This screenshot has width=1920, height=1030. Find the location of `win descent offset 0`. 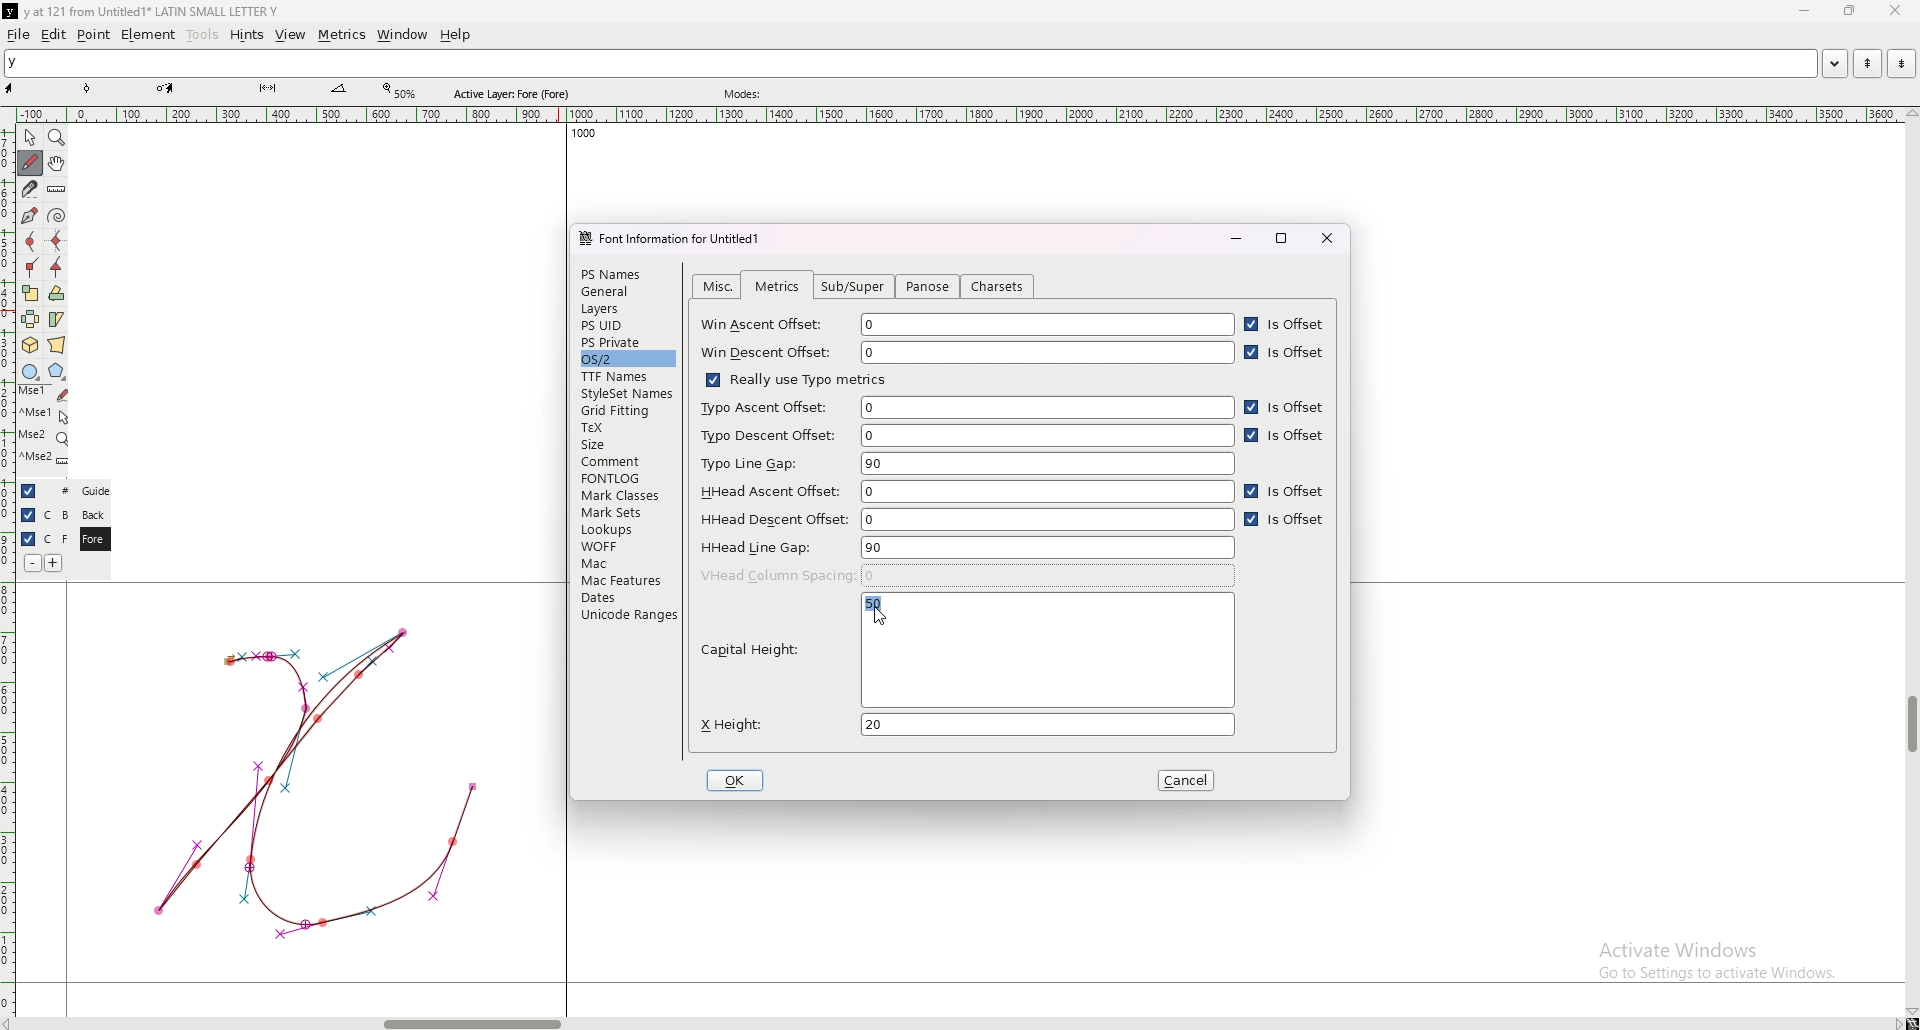

win descent offset 0 is located at coordinates (967, 353).